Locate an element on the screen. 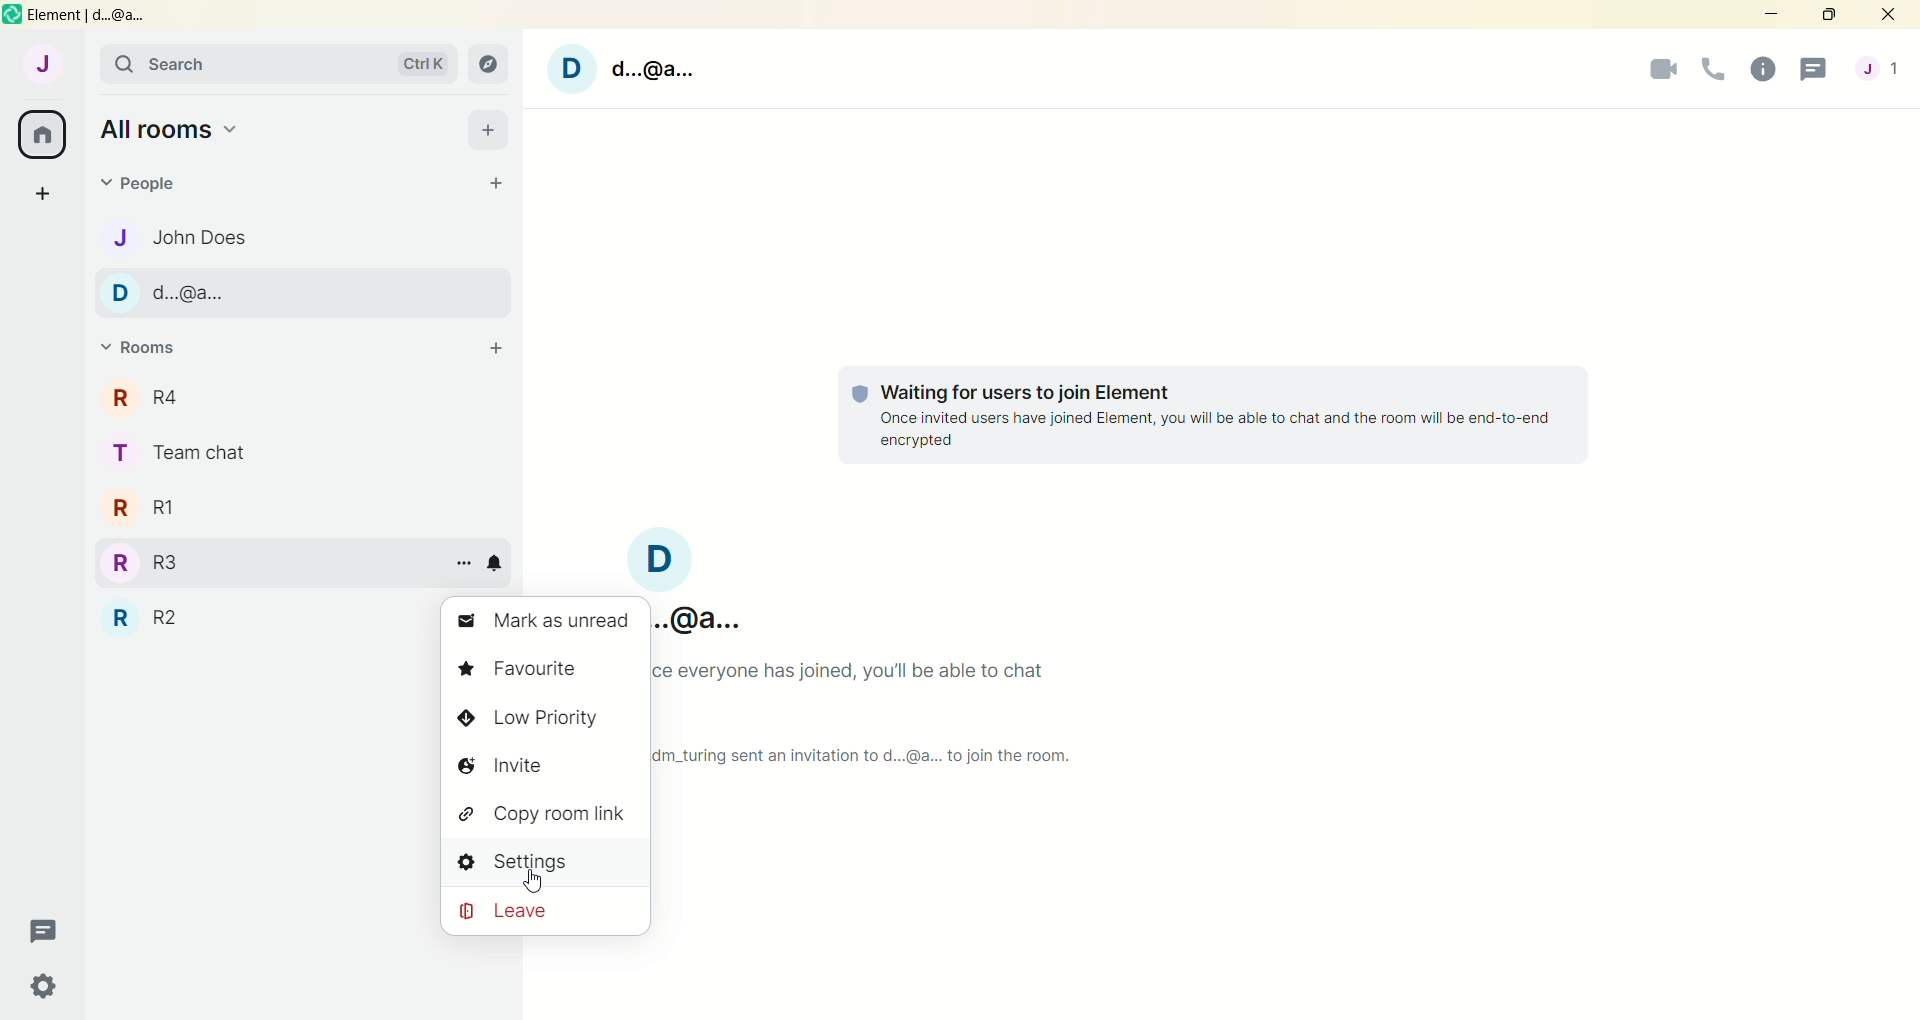  threads is located at coordinates (50, 932).